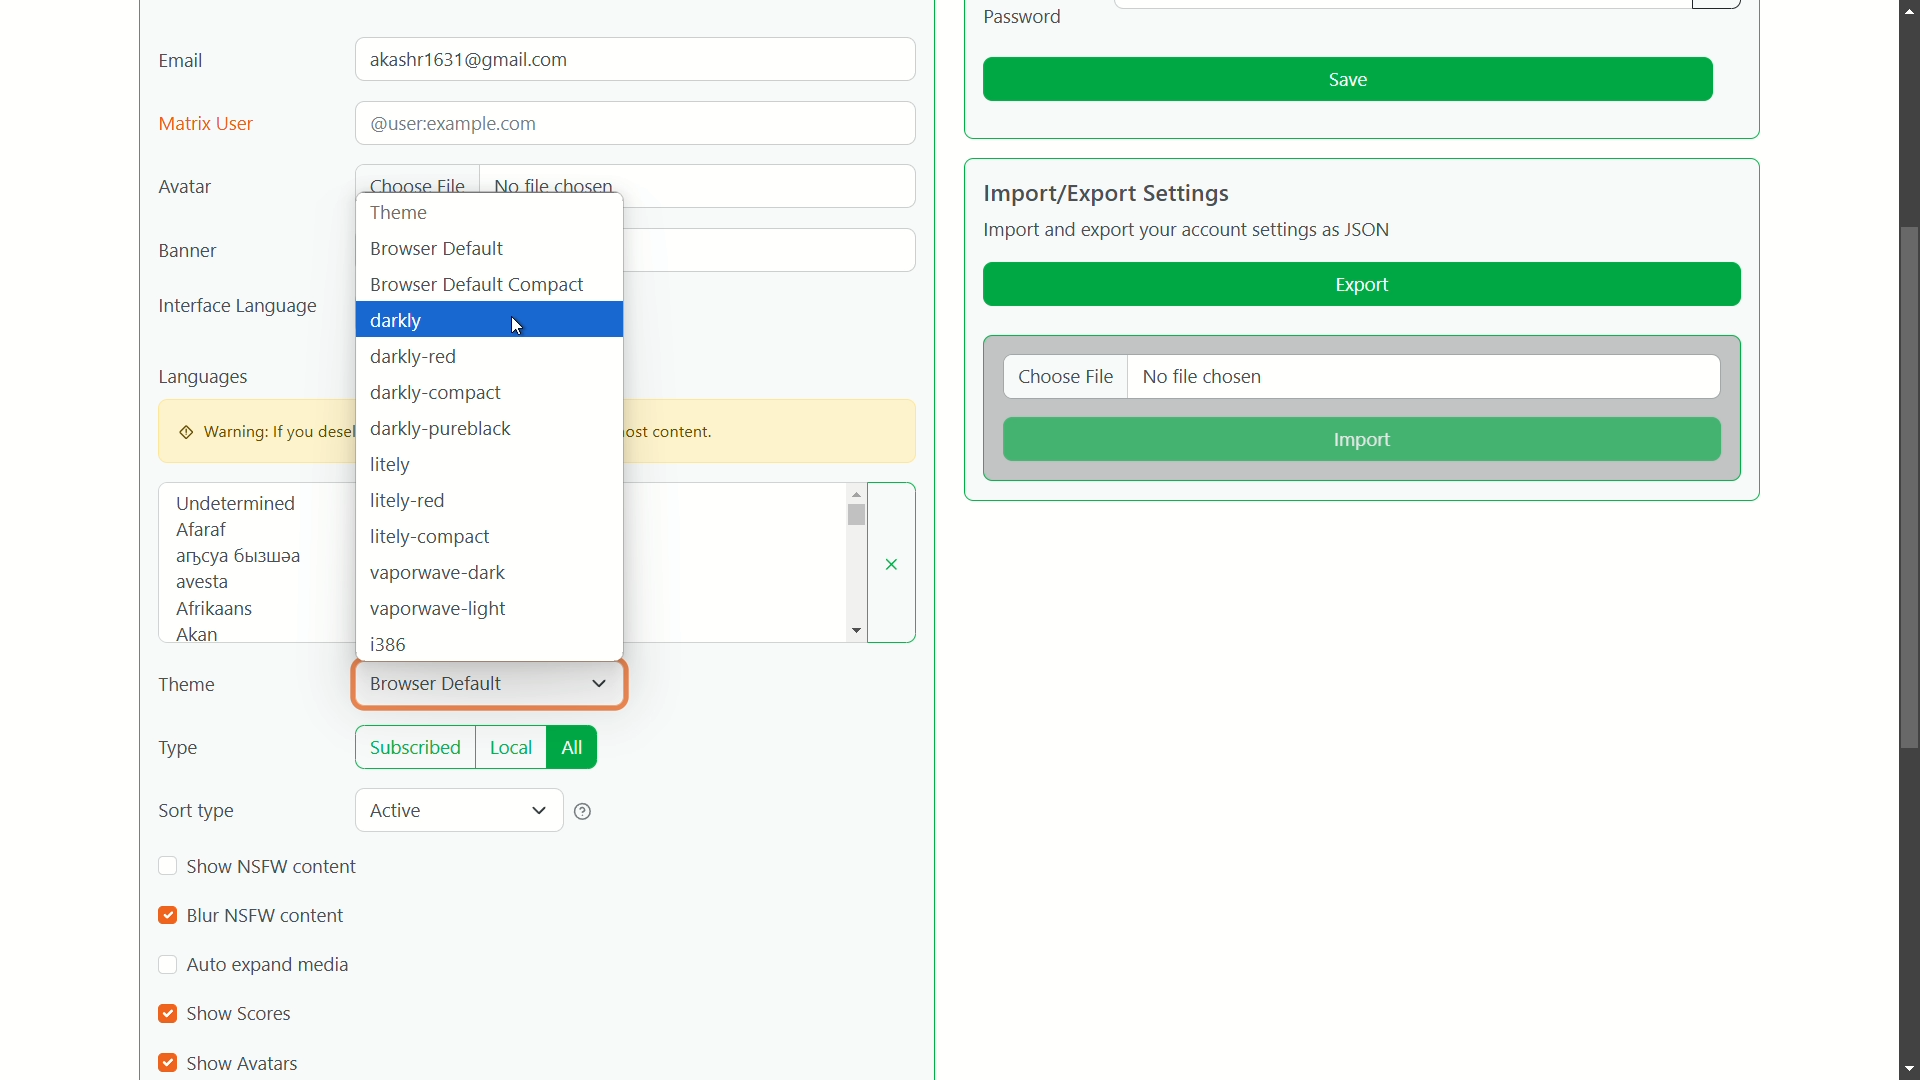 The height and width of the screenshot is (1080, 1920). What do you see at coordinates (239, 557) in the screenshot?
I see `text` at bounding box center [239, 557].